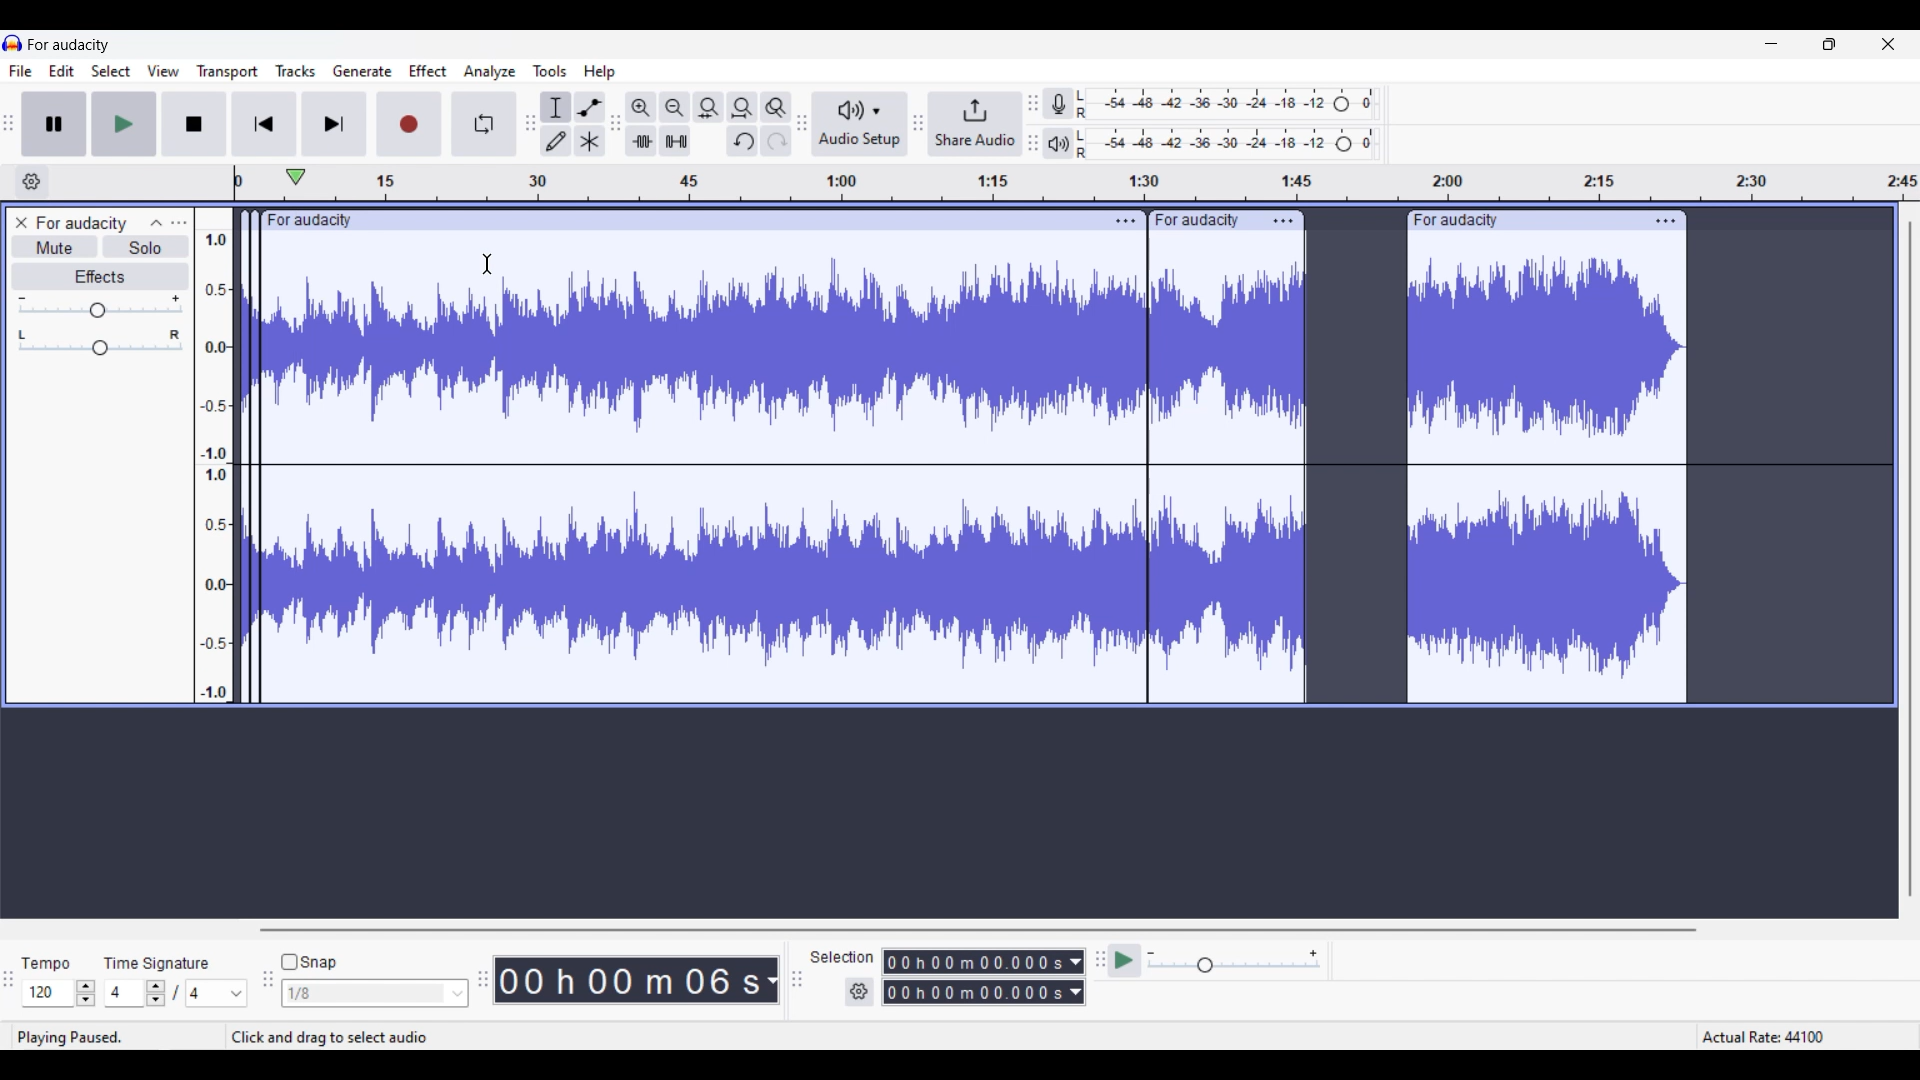 The image size is (1920, 1080). What do you see at coordinates (1070, 182) in the screenshot?
I see `Scale to see track length` at bounding box center [1070, 182].